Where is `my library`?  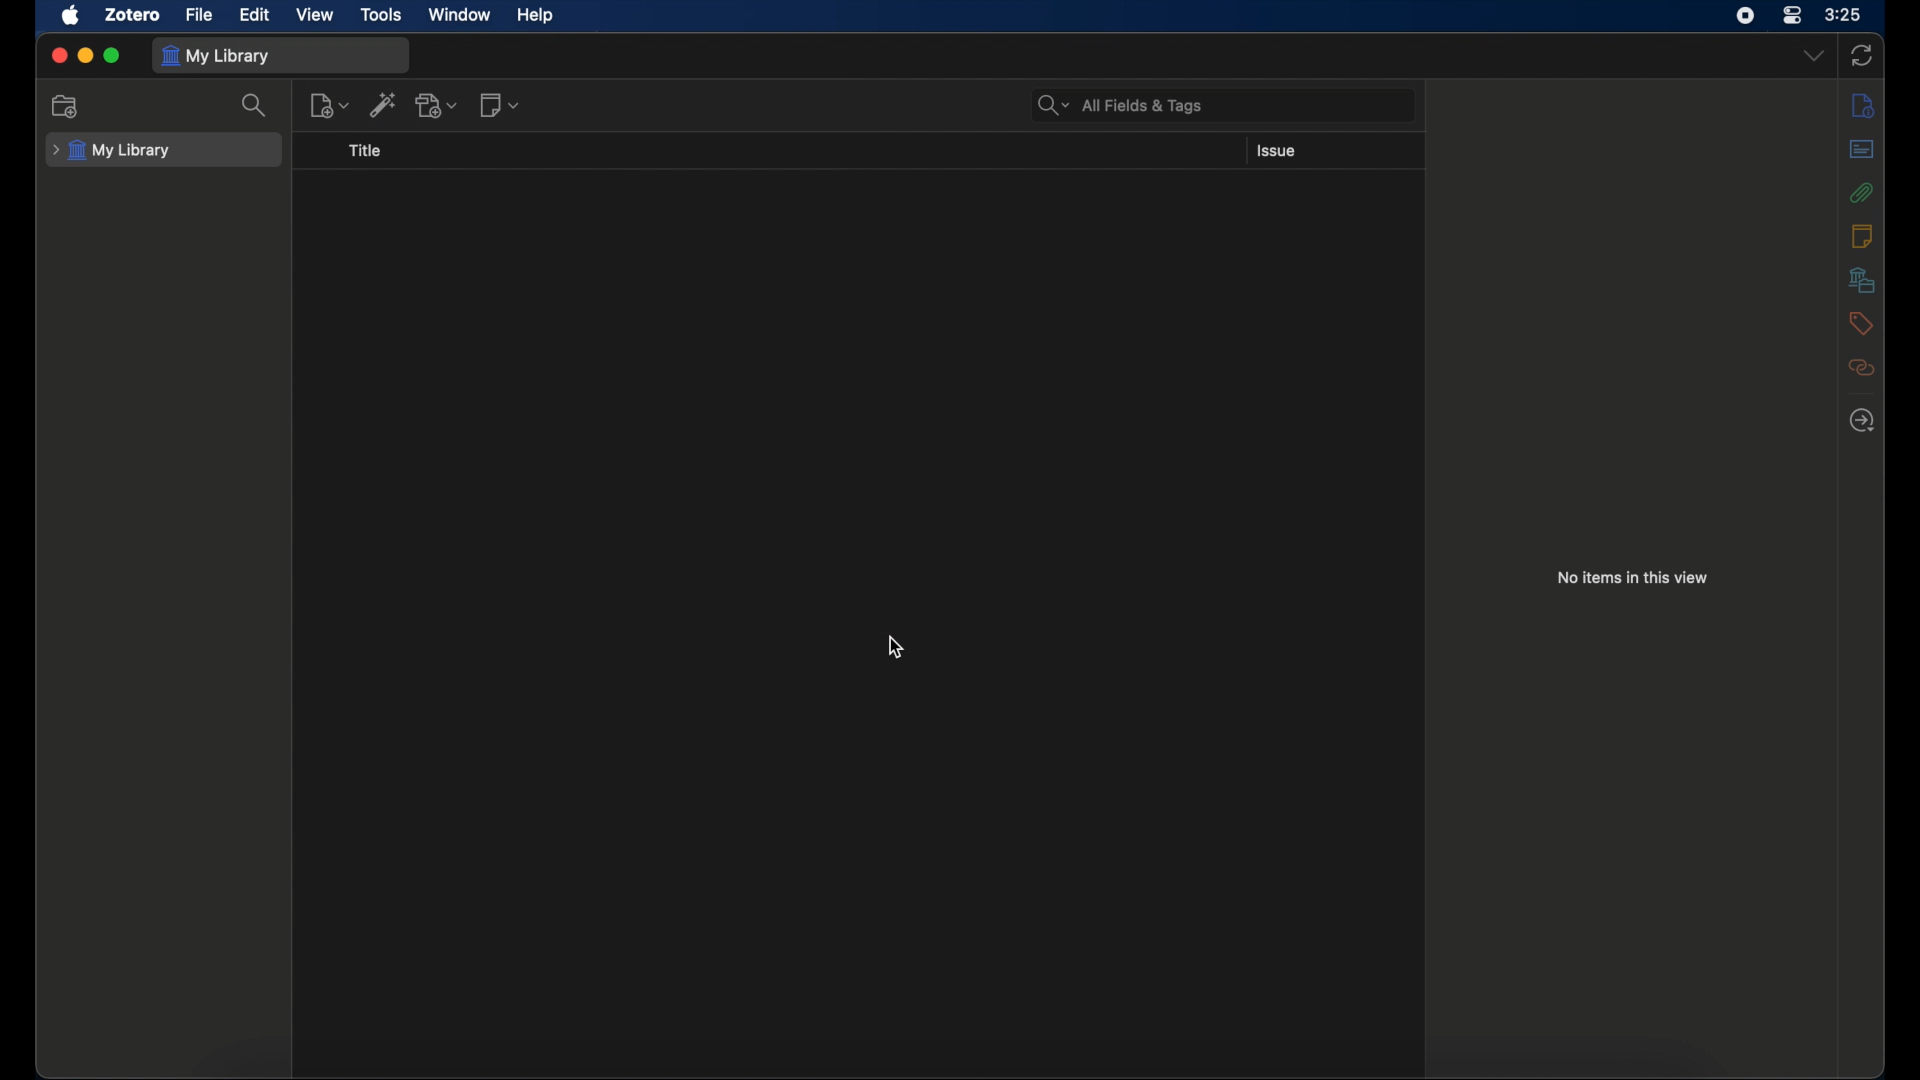 my library is located at coordinates (112, 151).